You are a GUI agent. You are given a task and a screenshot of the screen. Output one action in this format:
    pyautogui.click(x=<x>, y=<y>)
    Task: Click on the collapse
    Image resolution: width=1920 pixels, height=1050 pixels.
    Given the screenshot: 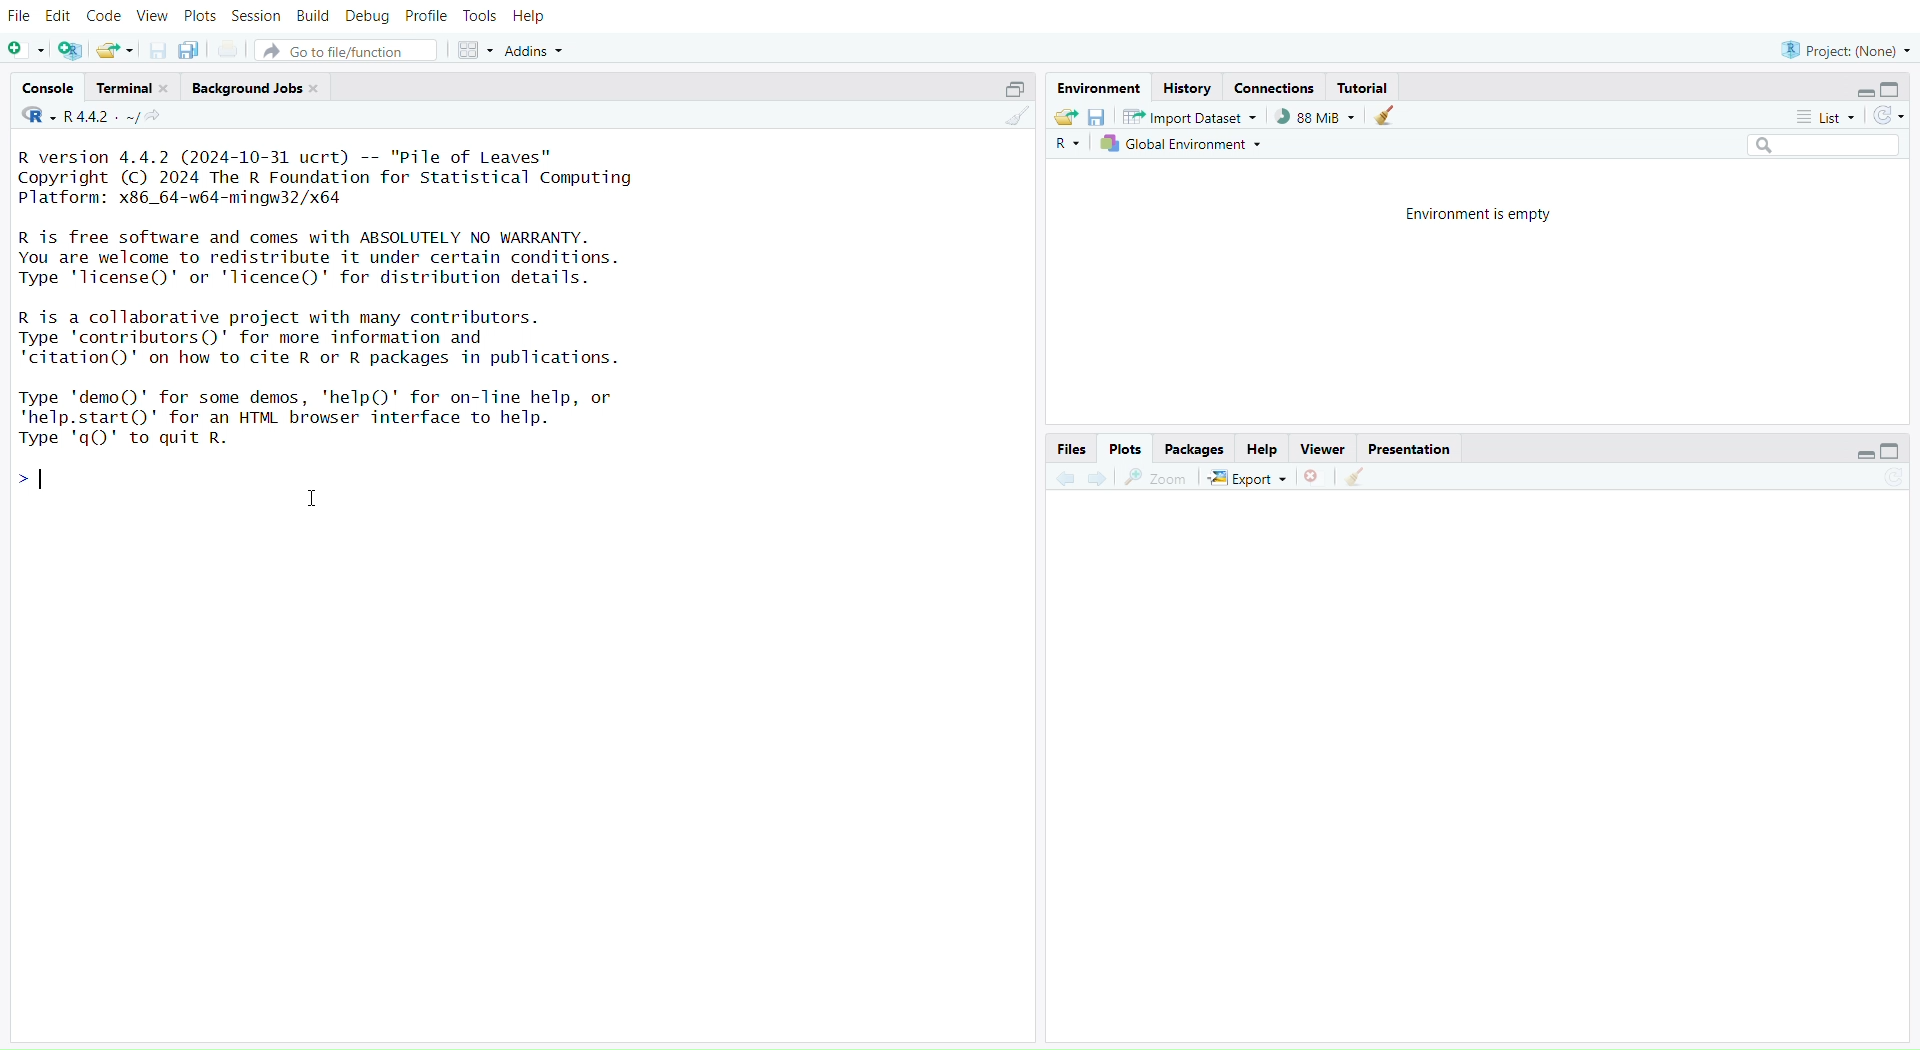 What is the action you would take?
    pyautogui.click(x=1889, y=452)
    